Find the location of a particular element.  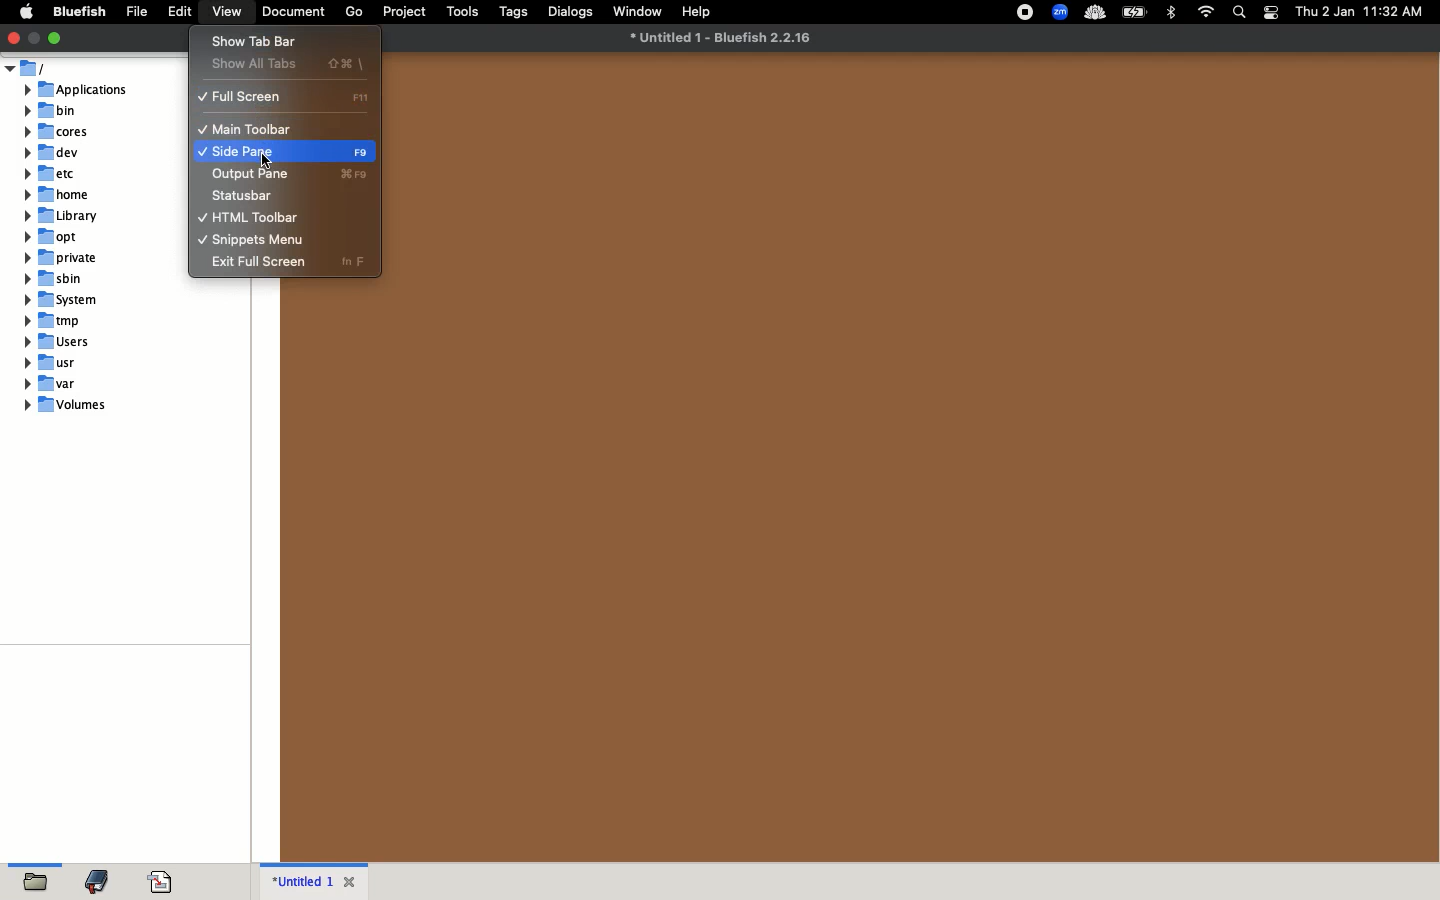

library is located at coordinates (62, 216).